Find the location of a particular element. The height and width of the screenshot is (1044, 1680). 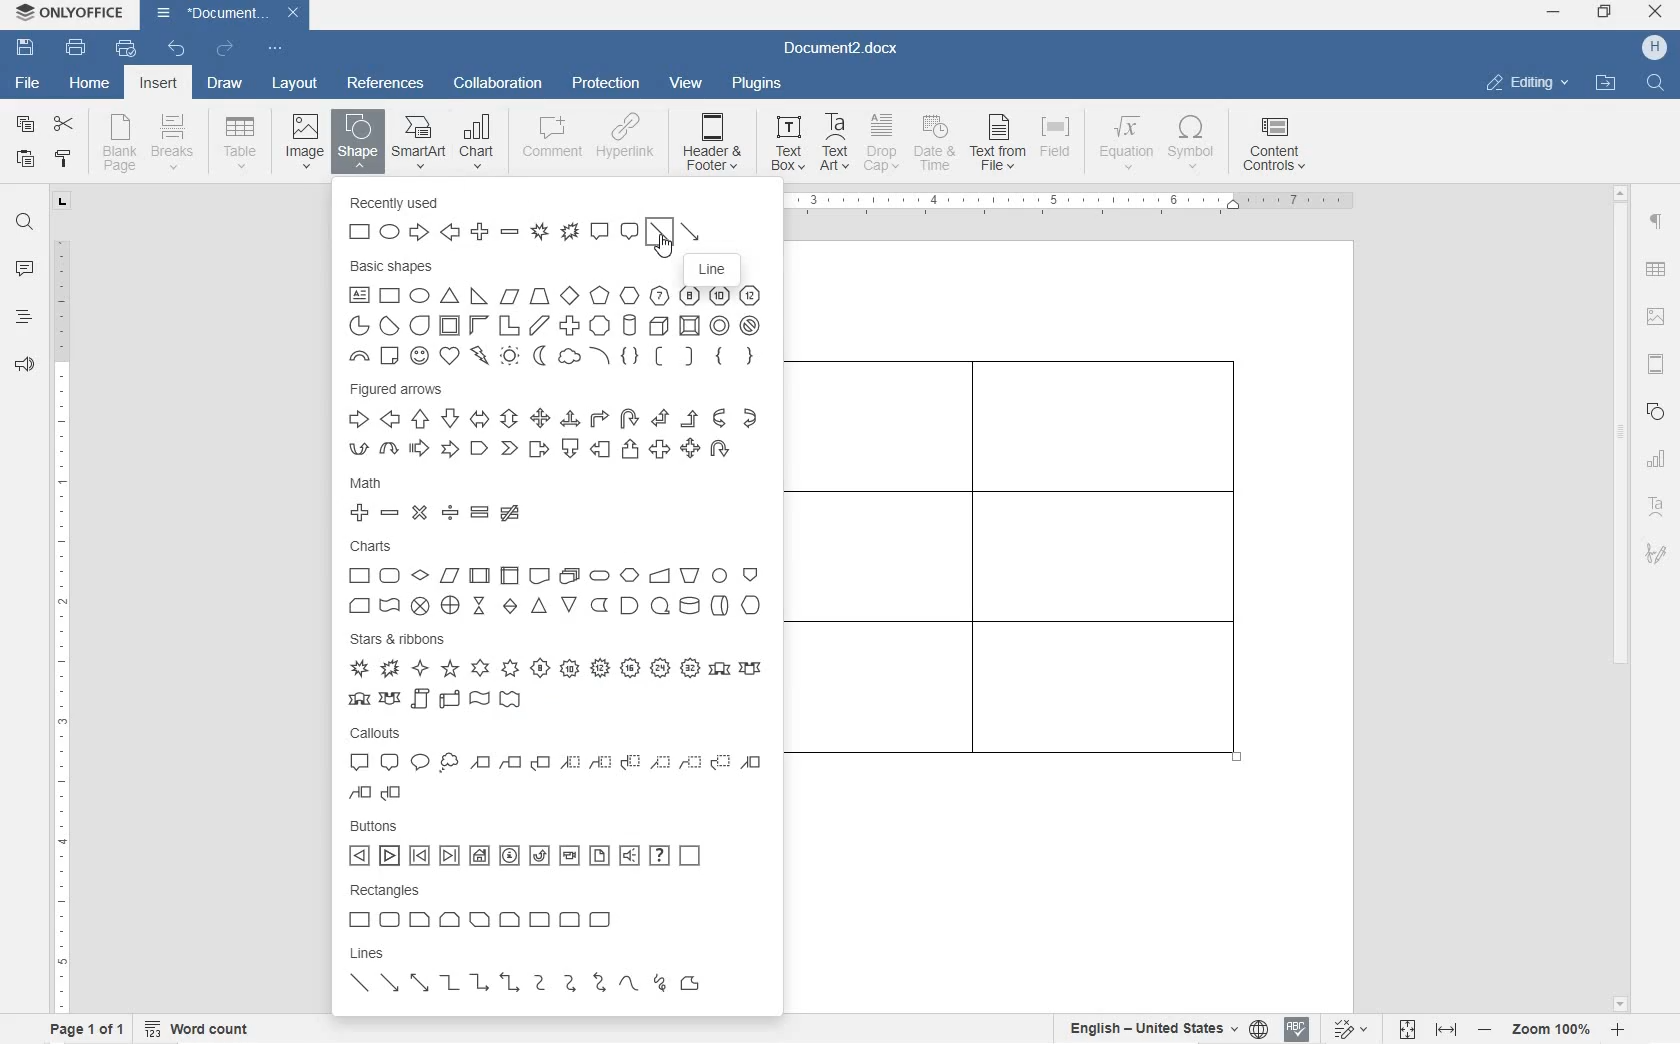

draw is located at coordinates (225, 83).